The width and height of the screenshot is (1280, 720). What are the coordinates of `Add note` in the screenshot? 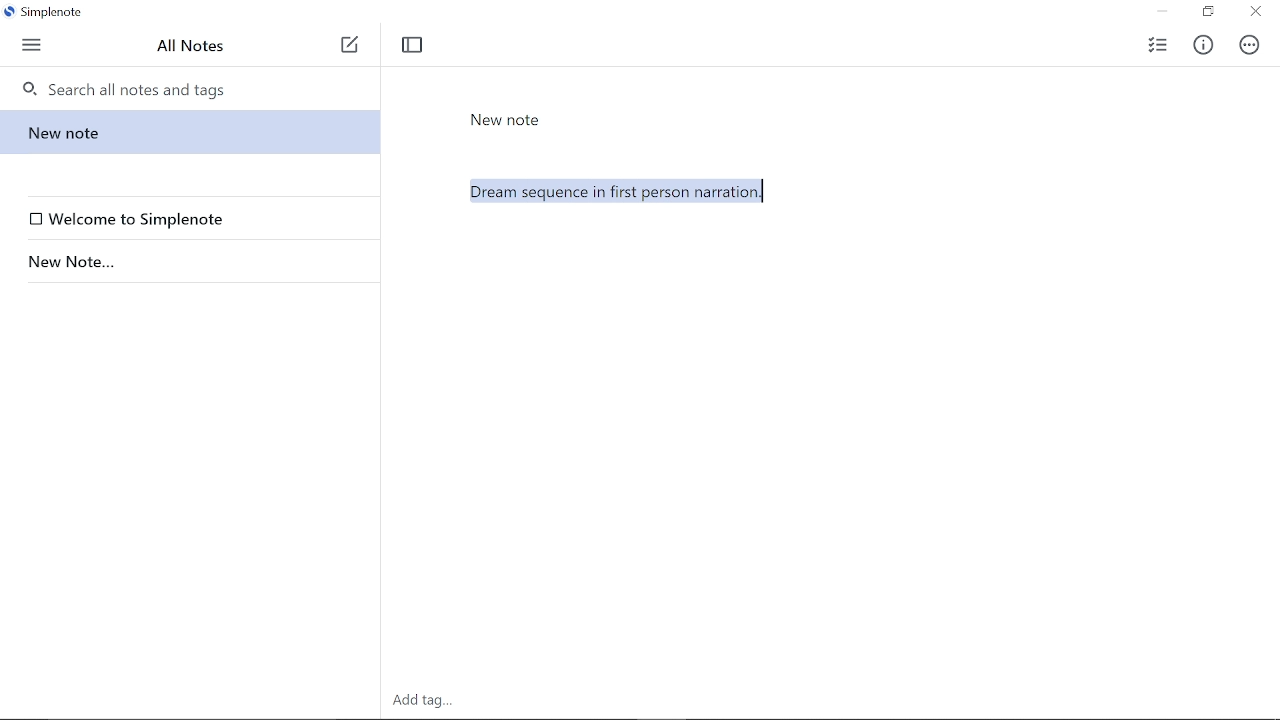 It's located at (350, 45).